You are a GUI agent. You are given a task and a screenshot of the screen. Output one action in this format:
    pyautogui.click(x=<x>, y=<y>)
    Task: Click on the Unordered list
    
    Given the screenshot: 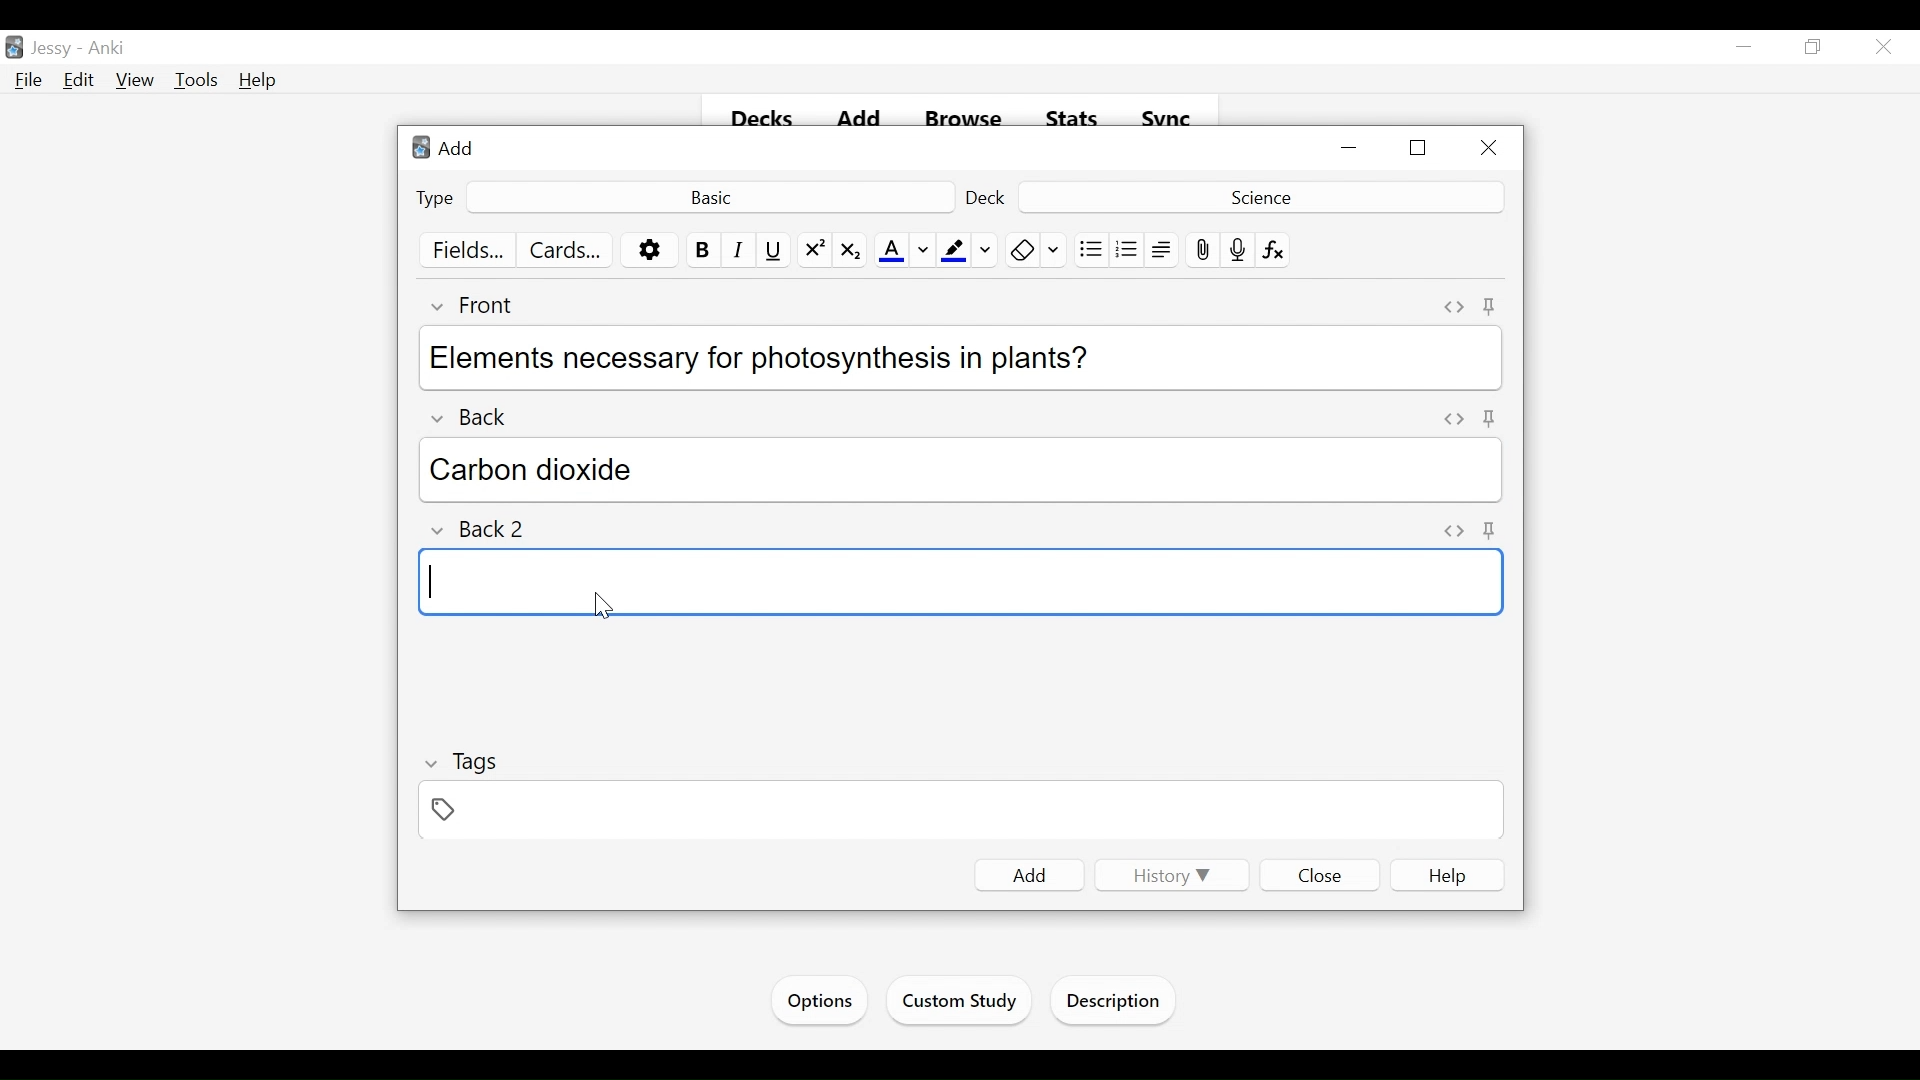 What is the action you would take?
    pyautogui.click(x=1090, y=250)
    